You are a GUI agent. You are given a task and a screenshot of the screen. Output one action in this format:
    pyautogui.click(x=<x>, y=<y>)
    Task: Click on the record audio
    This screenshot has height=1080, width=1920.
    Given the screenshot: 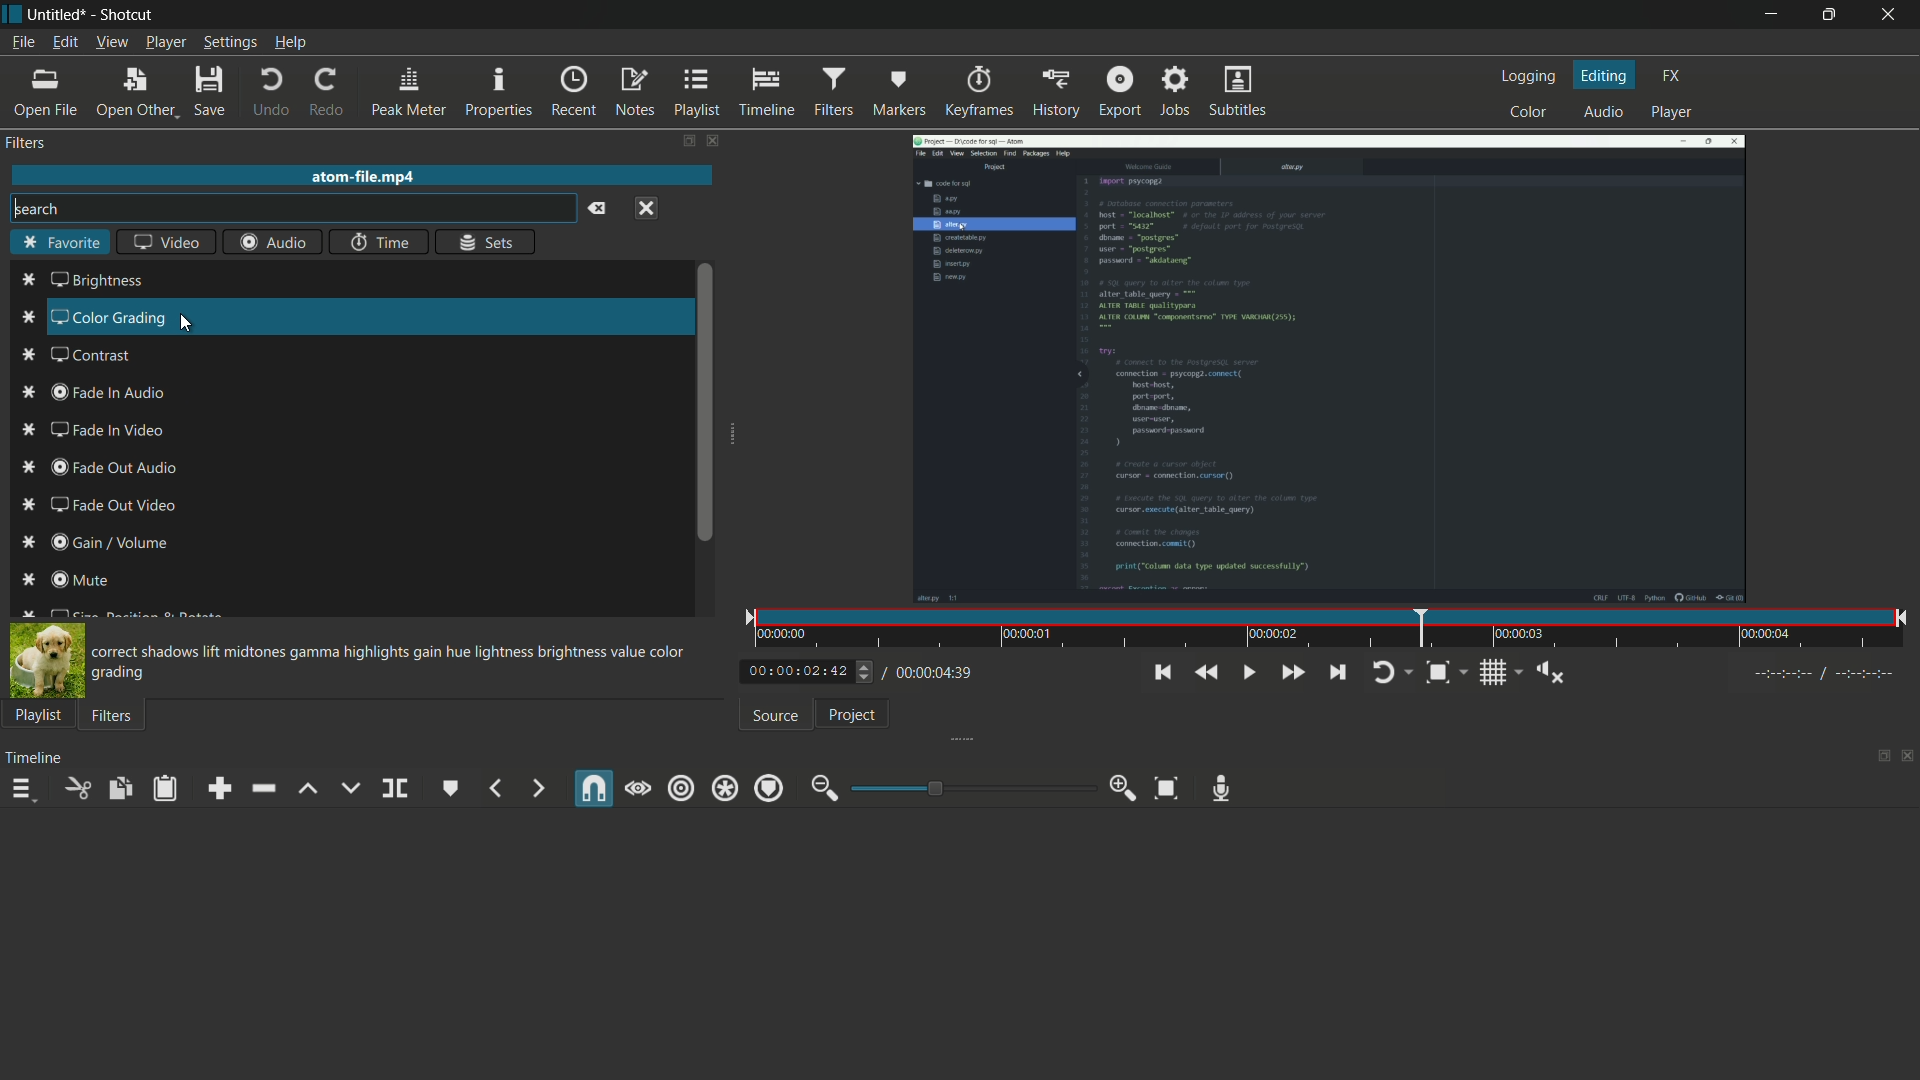 What is the action you would take?
    pyautogui.click(x=1222, y=788)
    